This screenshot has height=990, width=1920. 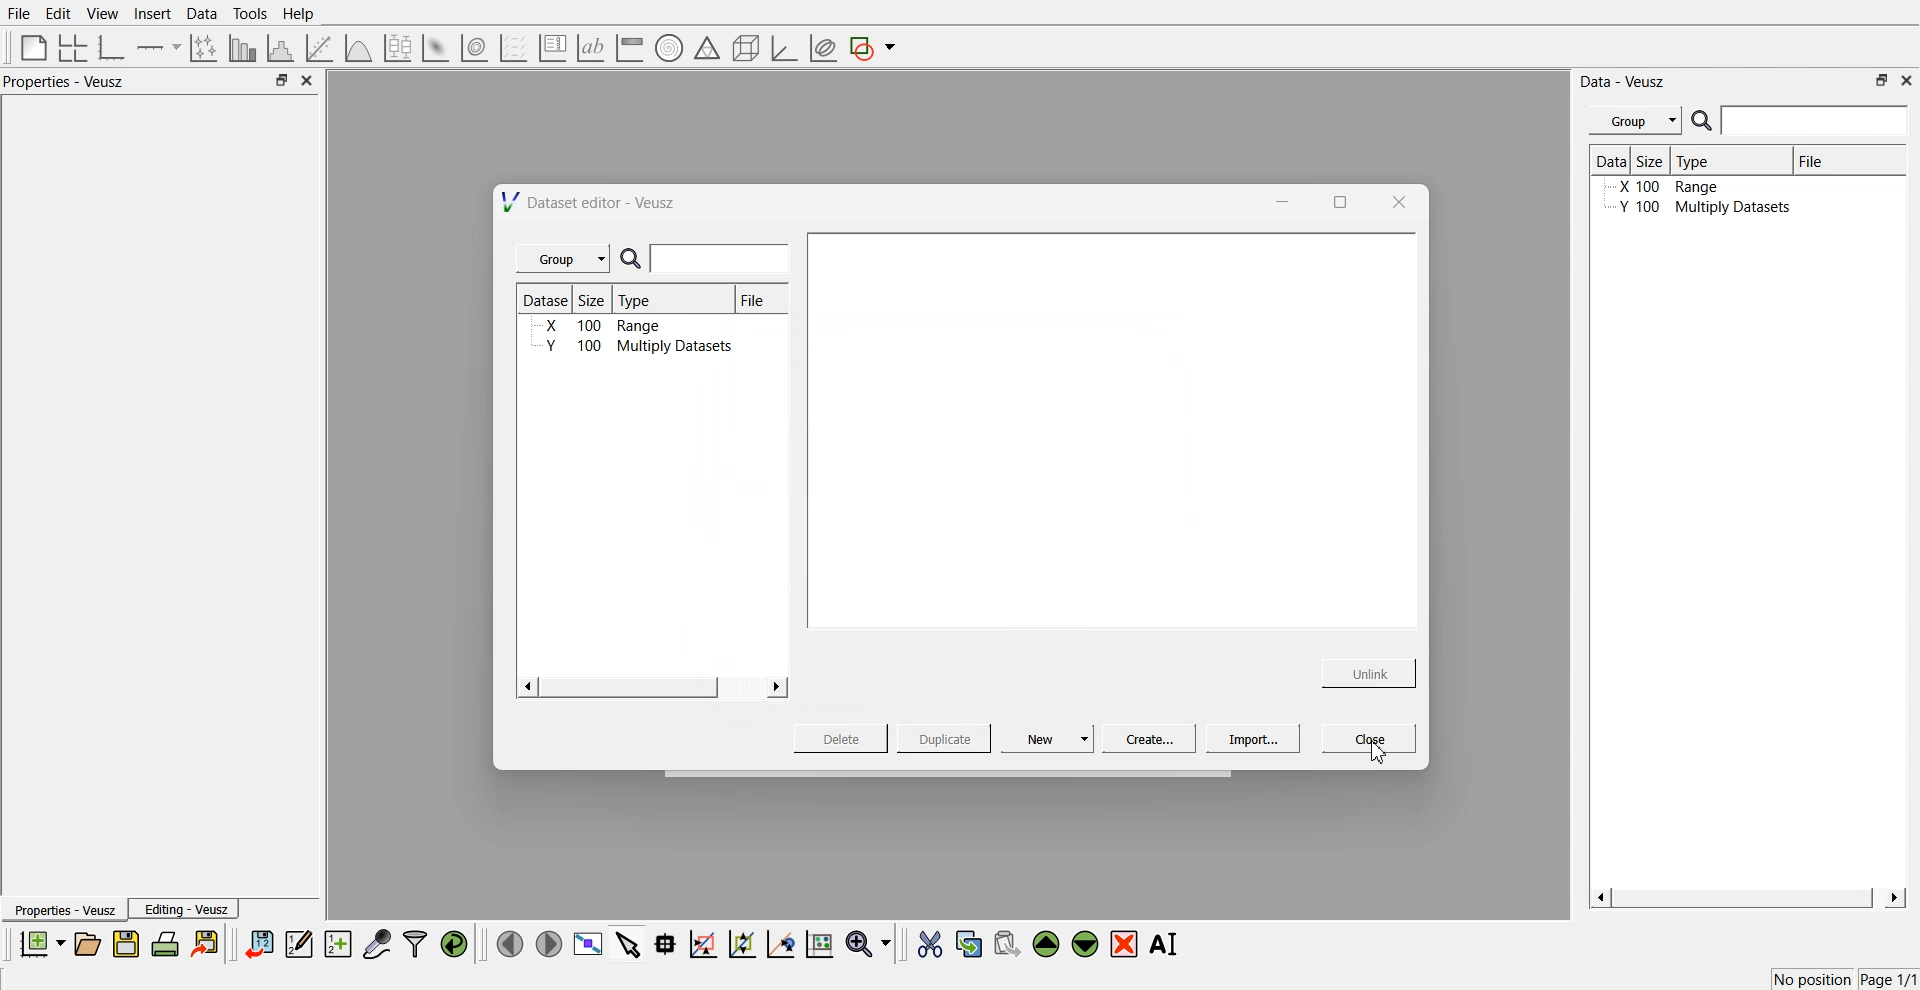 What do you see at coordinates (455, 945) in the screenshot?
I see `reload the data points` at bounding box center [455, 945].